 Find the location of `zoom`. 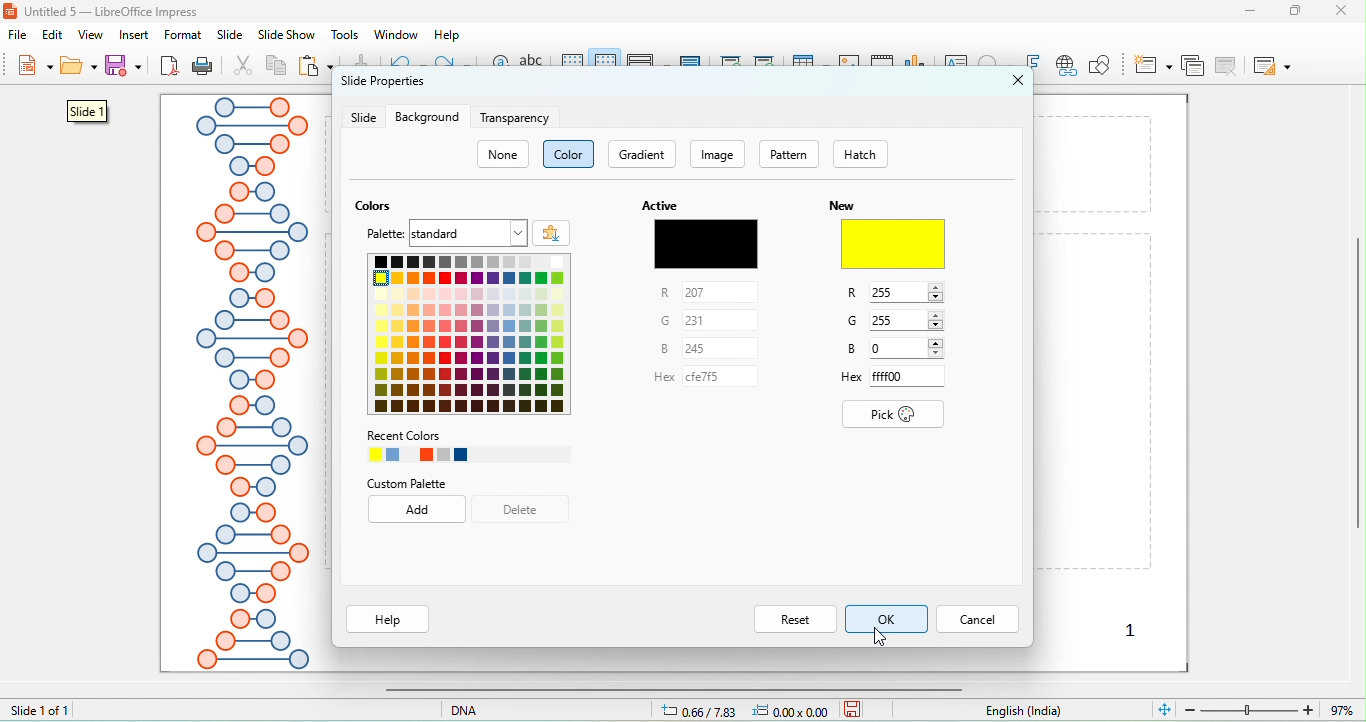

zoom is located at coordinates (1273, 708).